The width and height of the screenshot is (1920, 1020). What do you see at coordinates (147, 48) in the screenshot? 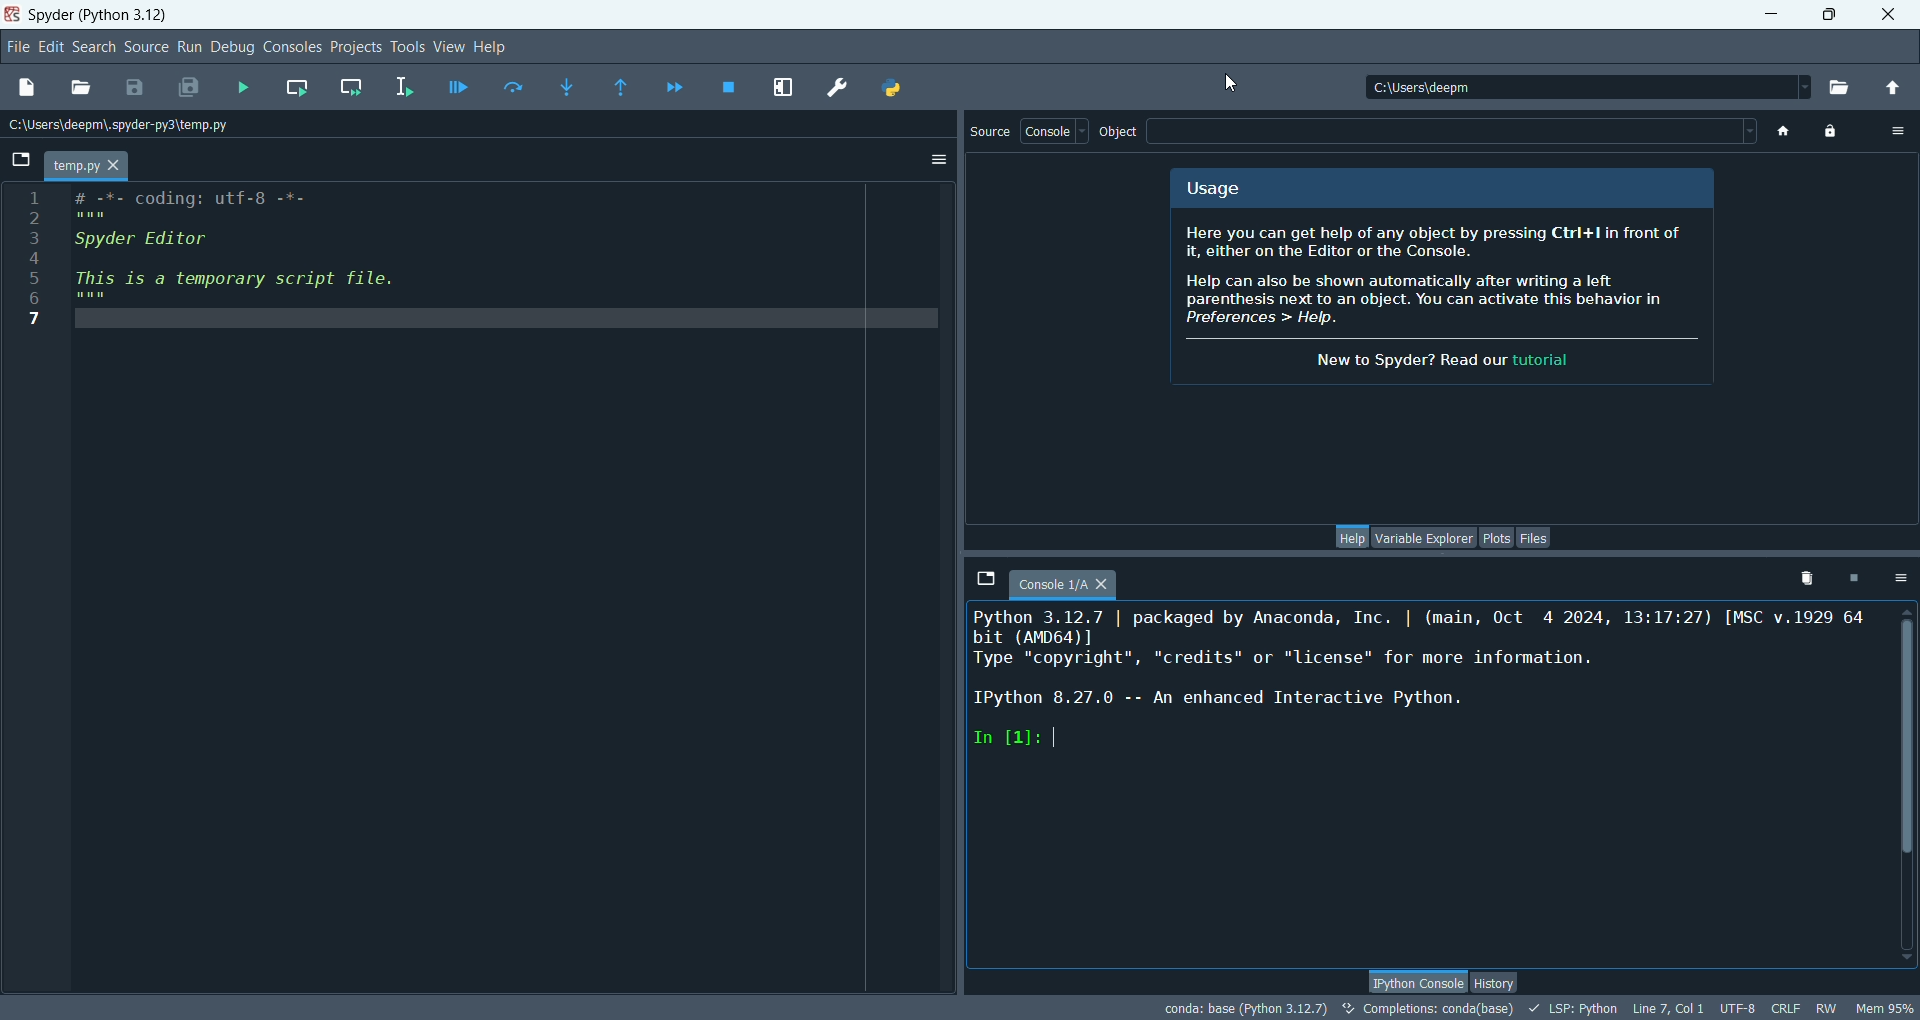
I see `sources` at bounding box center [147, 48].